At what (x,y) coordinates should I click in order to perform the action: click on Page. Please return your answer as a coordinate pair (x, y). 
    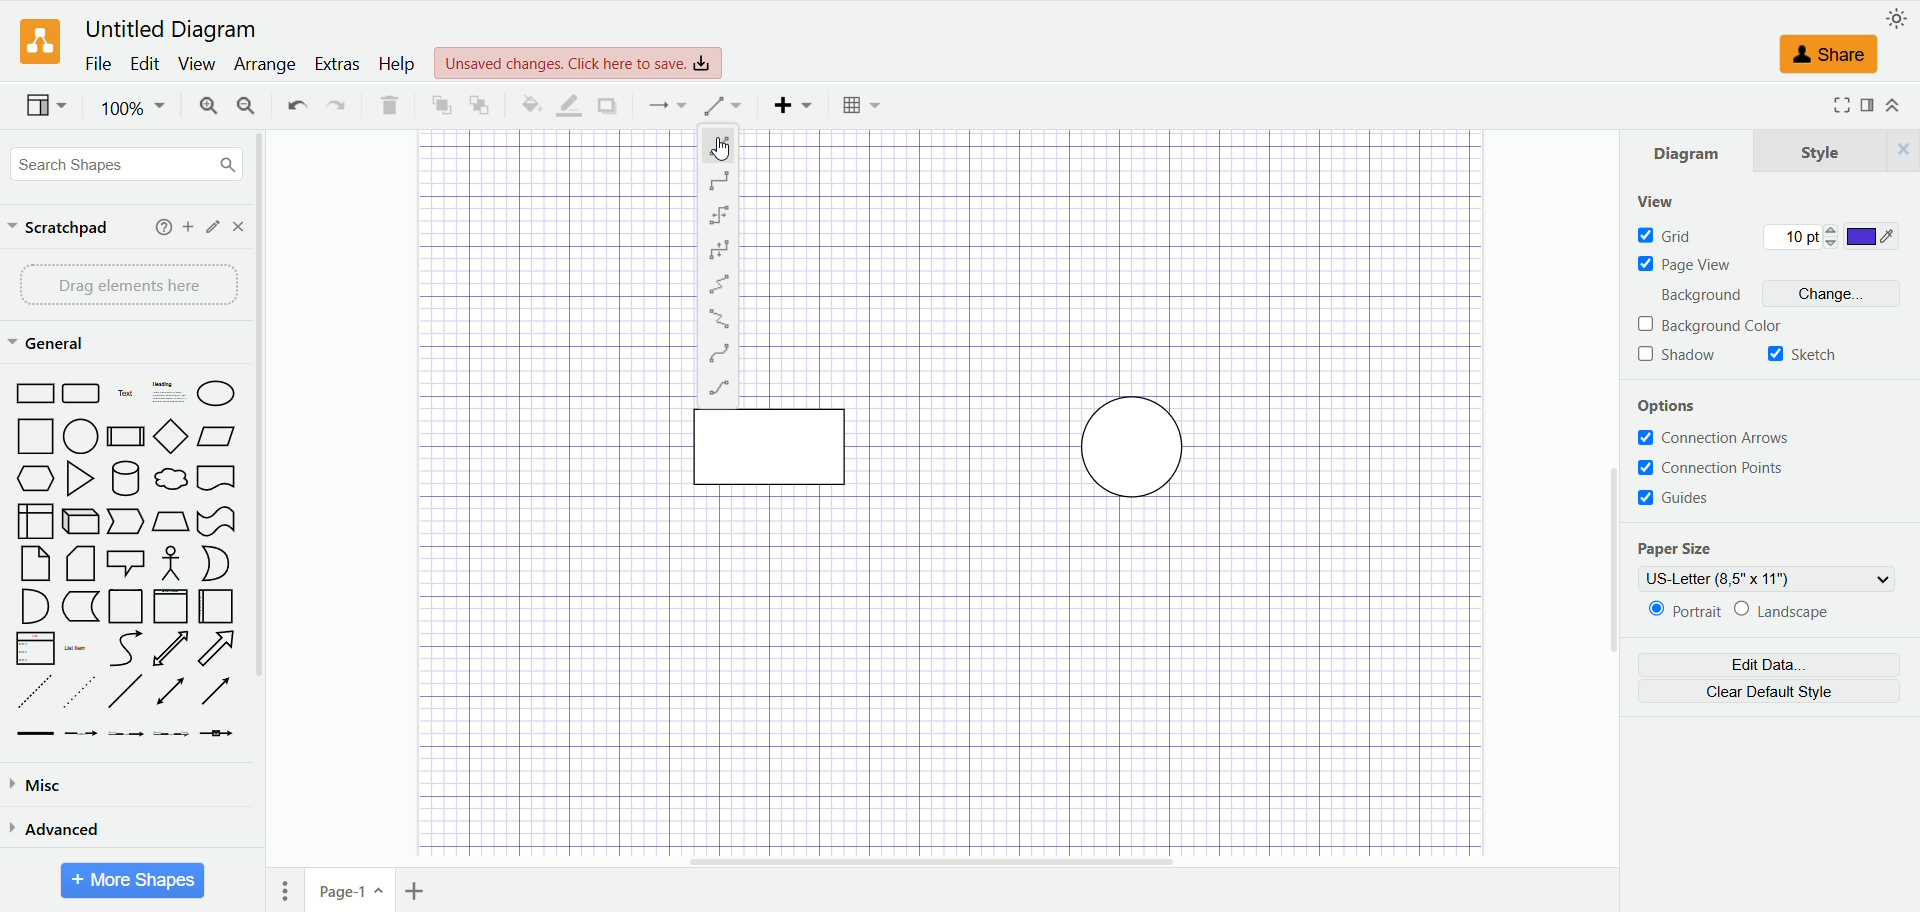
    Looking at the image, I should click on (36, 563).